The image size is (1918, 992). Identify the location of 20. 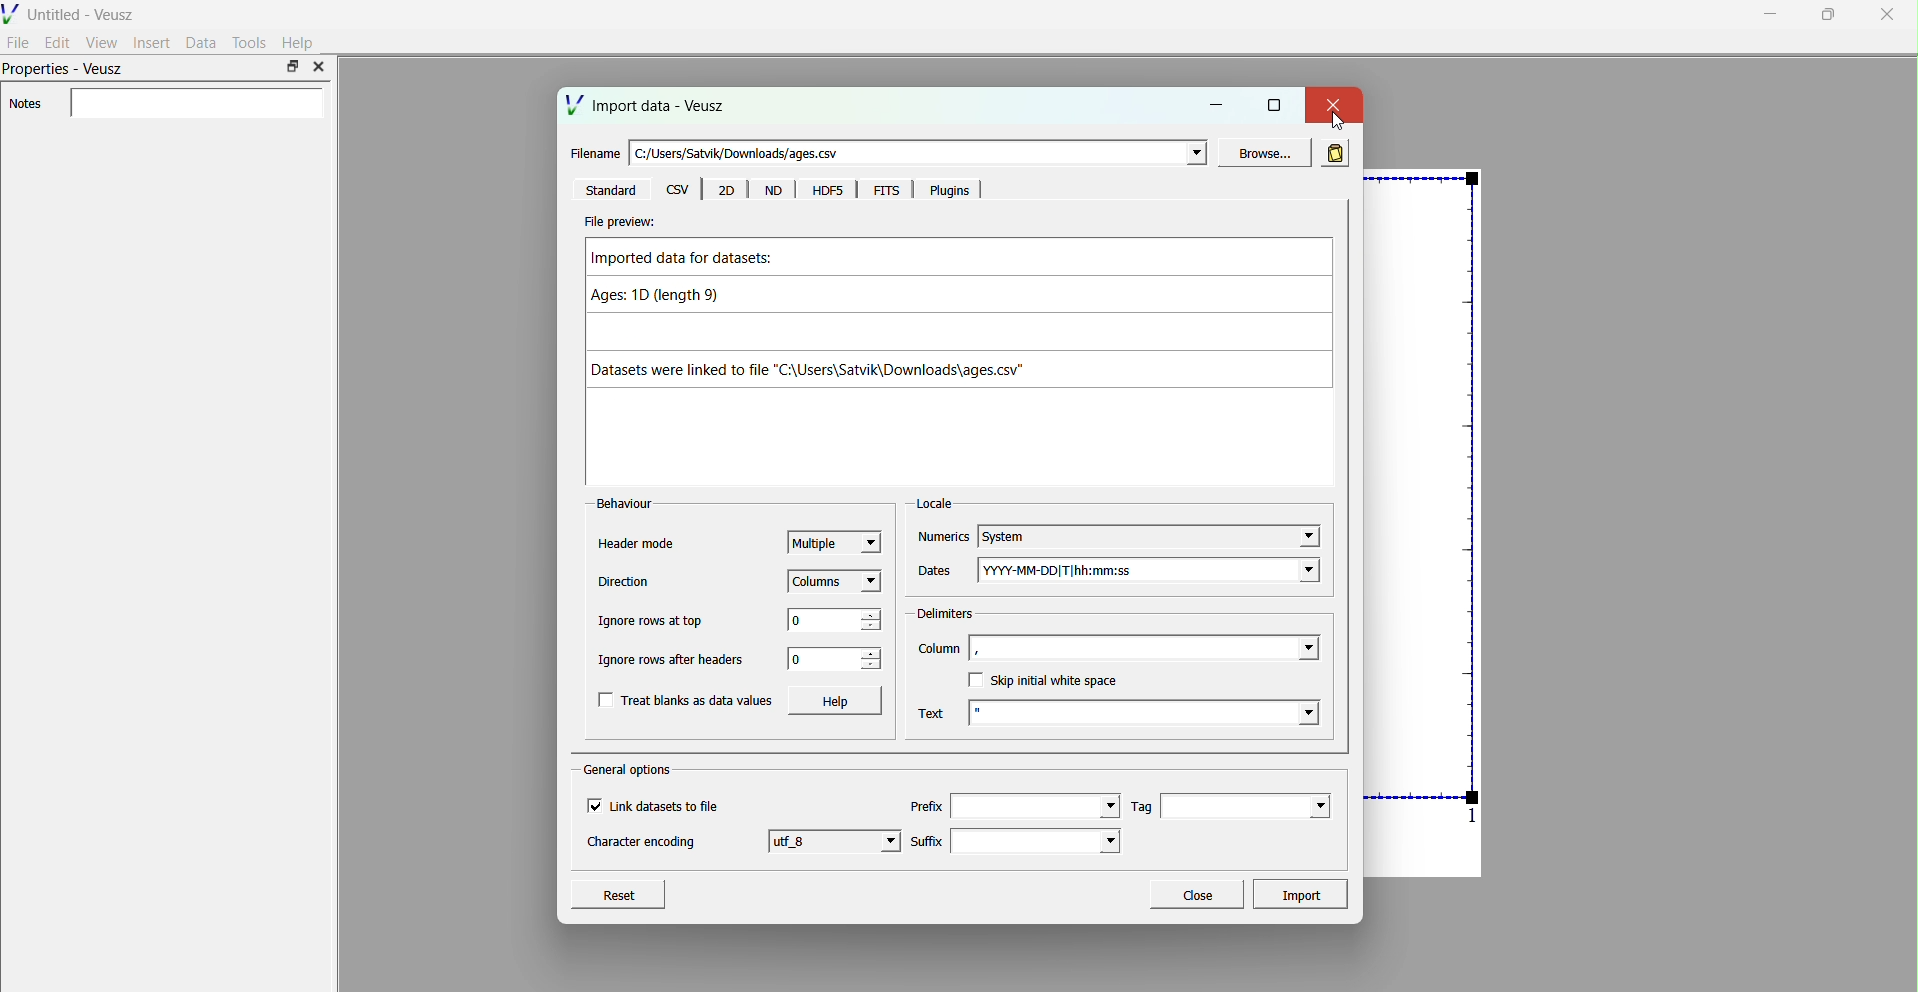
(727, 191).